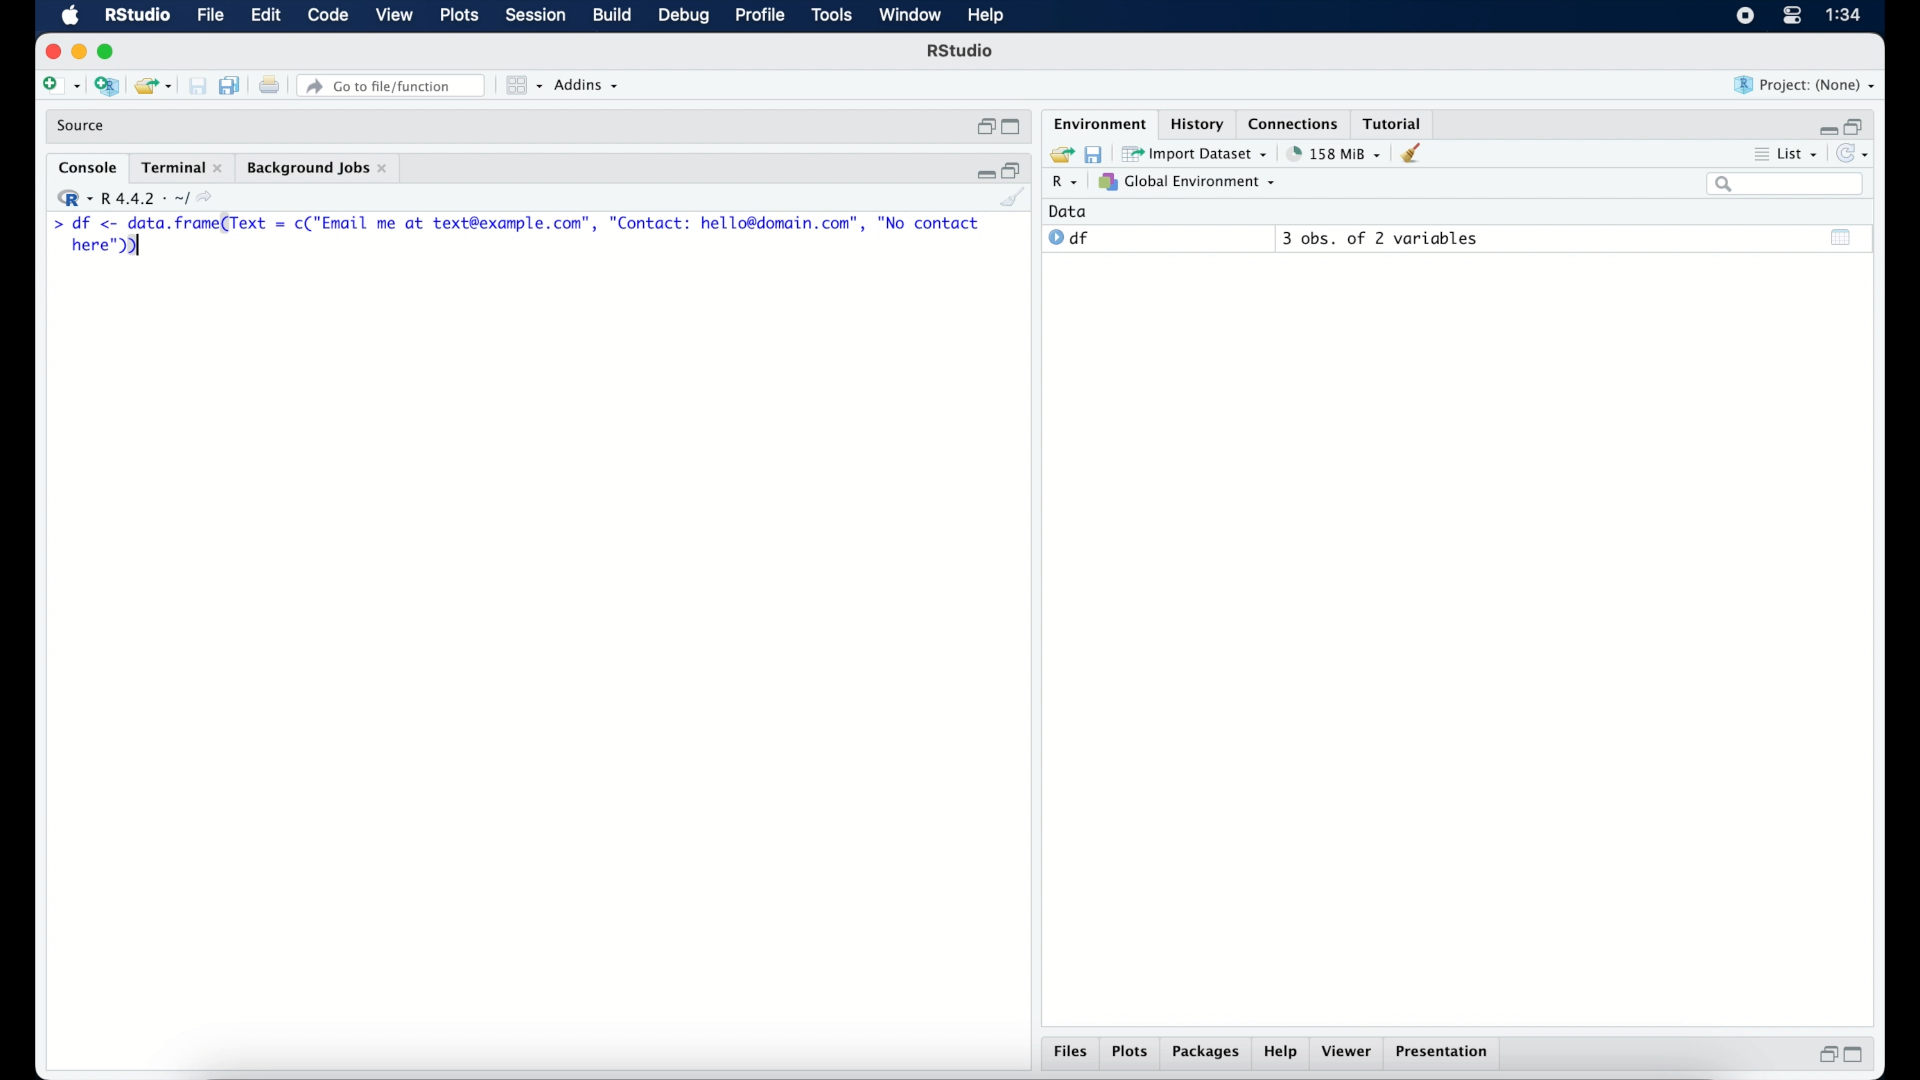  What do you see at coordinates (1862, 126) in the screenshot?
I see `restore down` at bounding box center [1862, 126].